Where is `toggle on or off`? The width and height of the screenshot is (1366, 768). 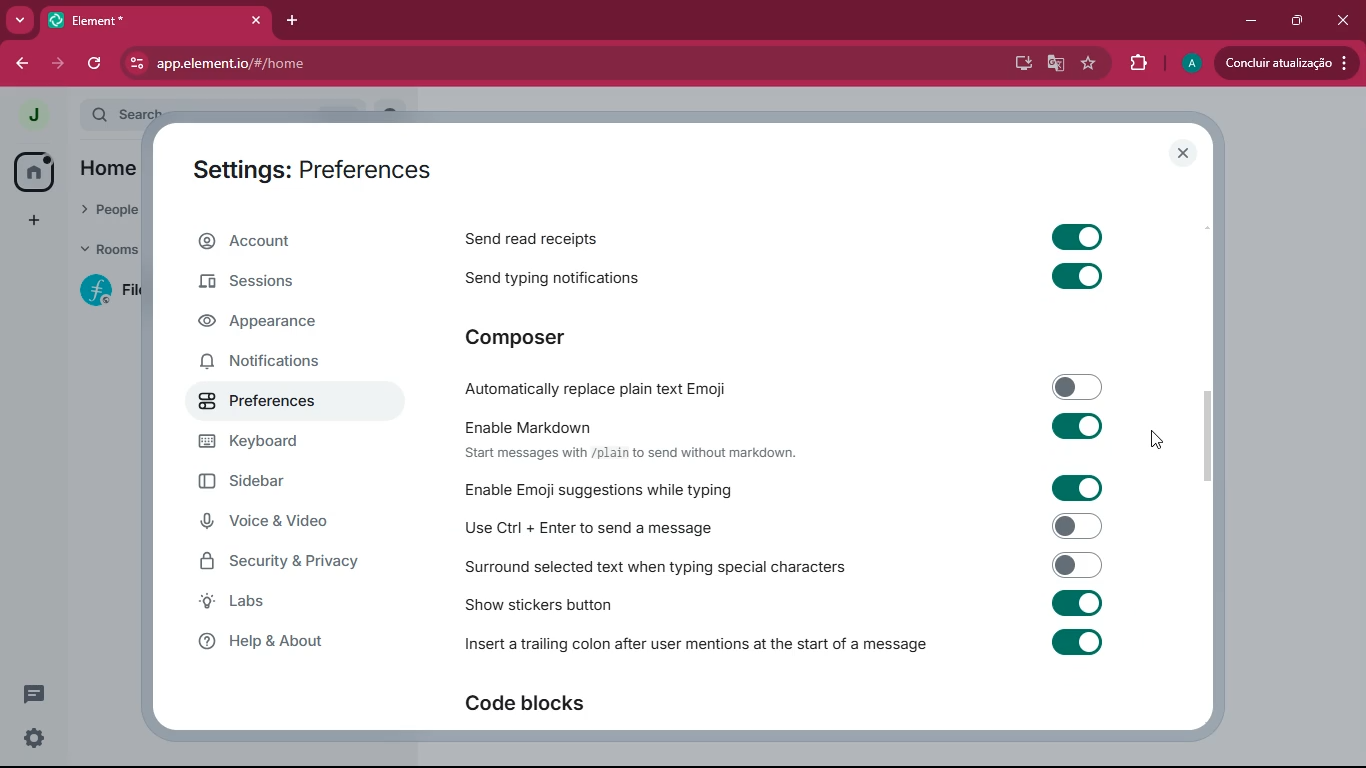 toggle on or off is located at coordinates (1076, 602).